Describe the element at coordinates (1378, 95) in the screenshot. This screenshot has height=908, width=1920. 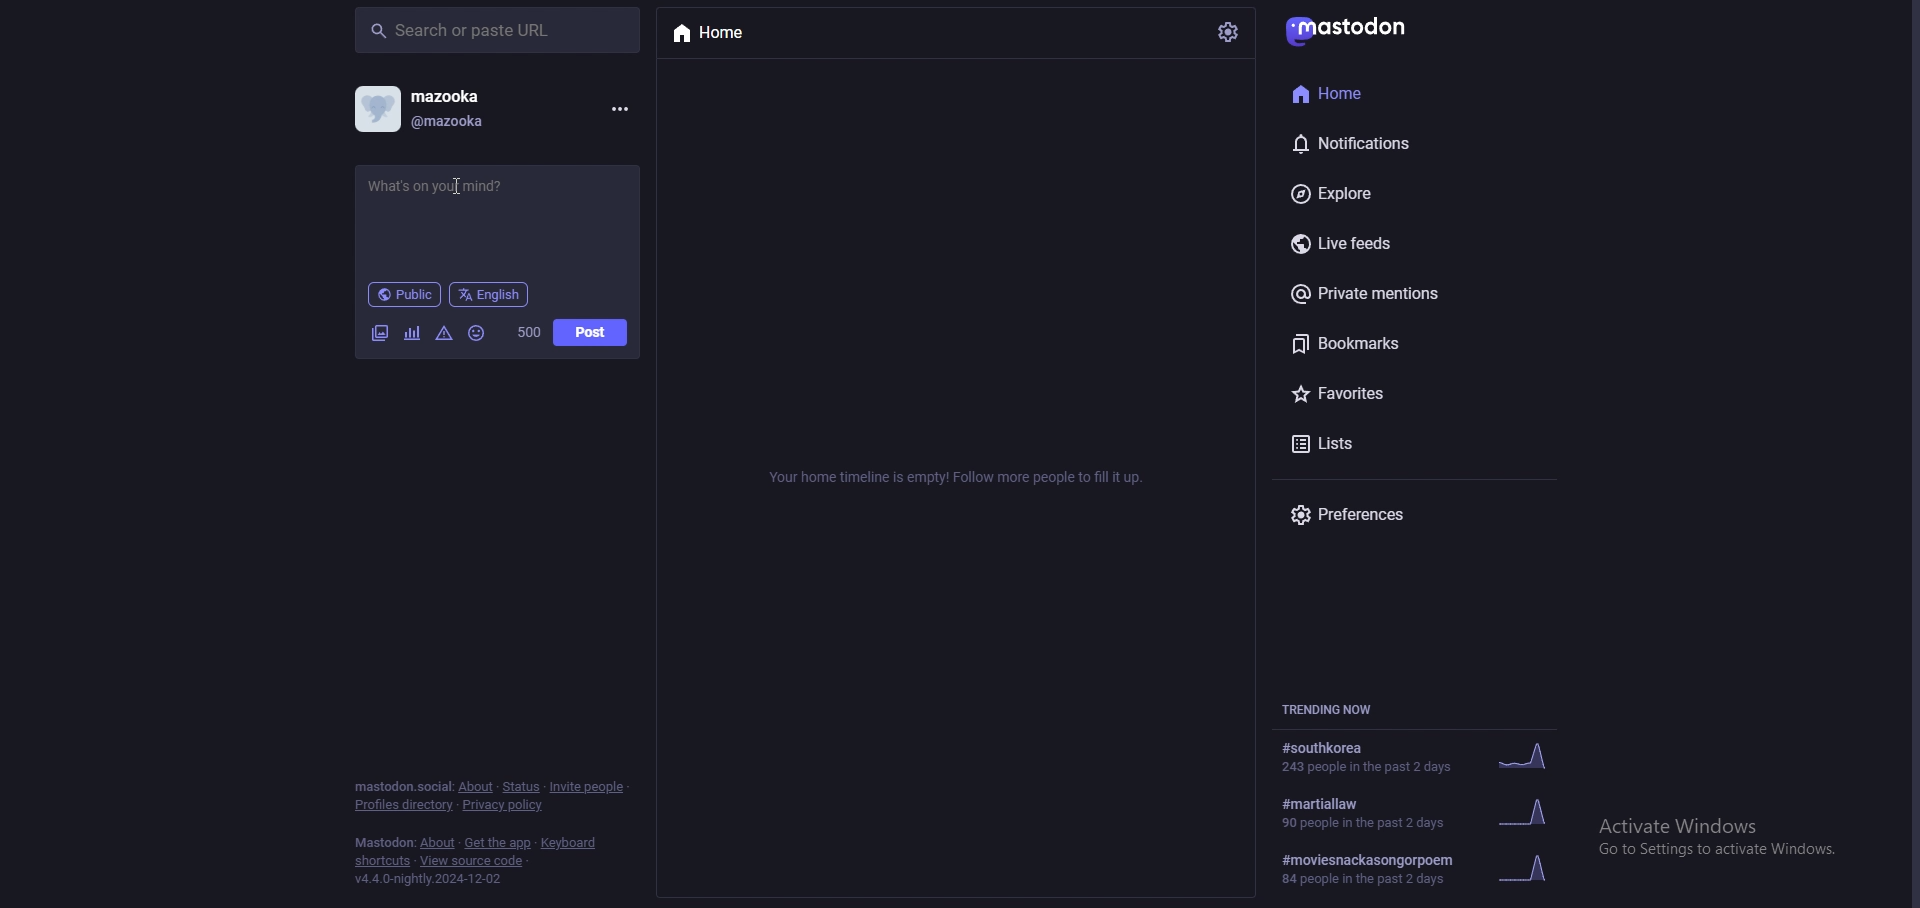
I see `home` at that location.